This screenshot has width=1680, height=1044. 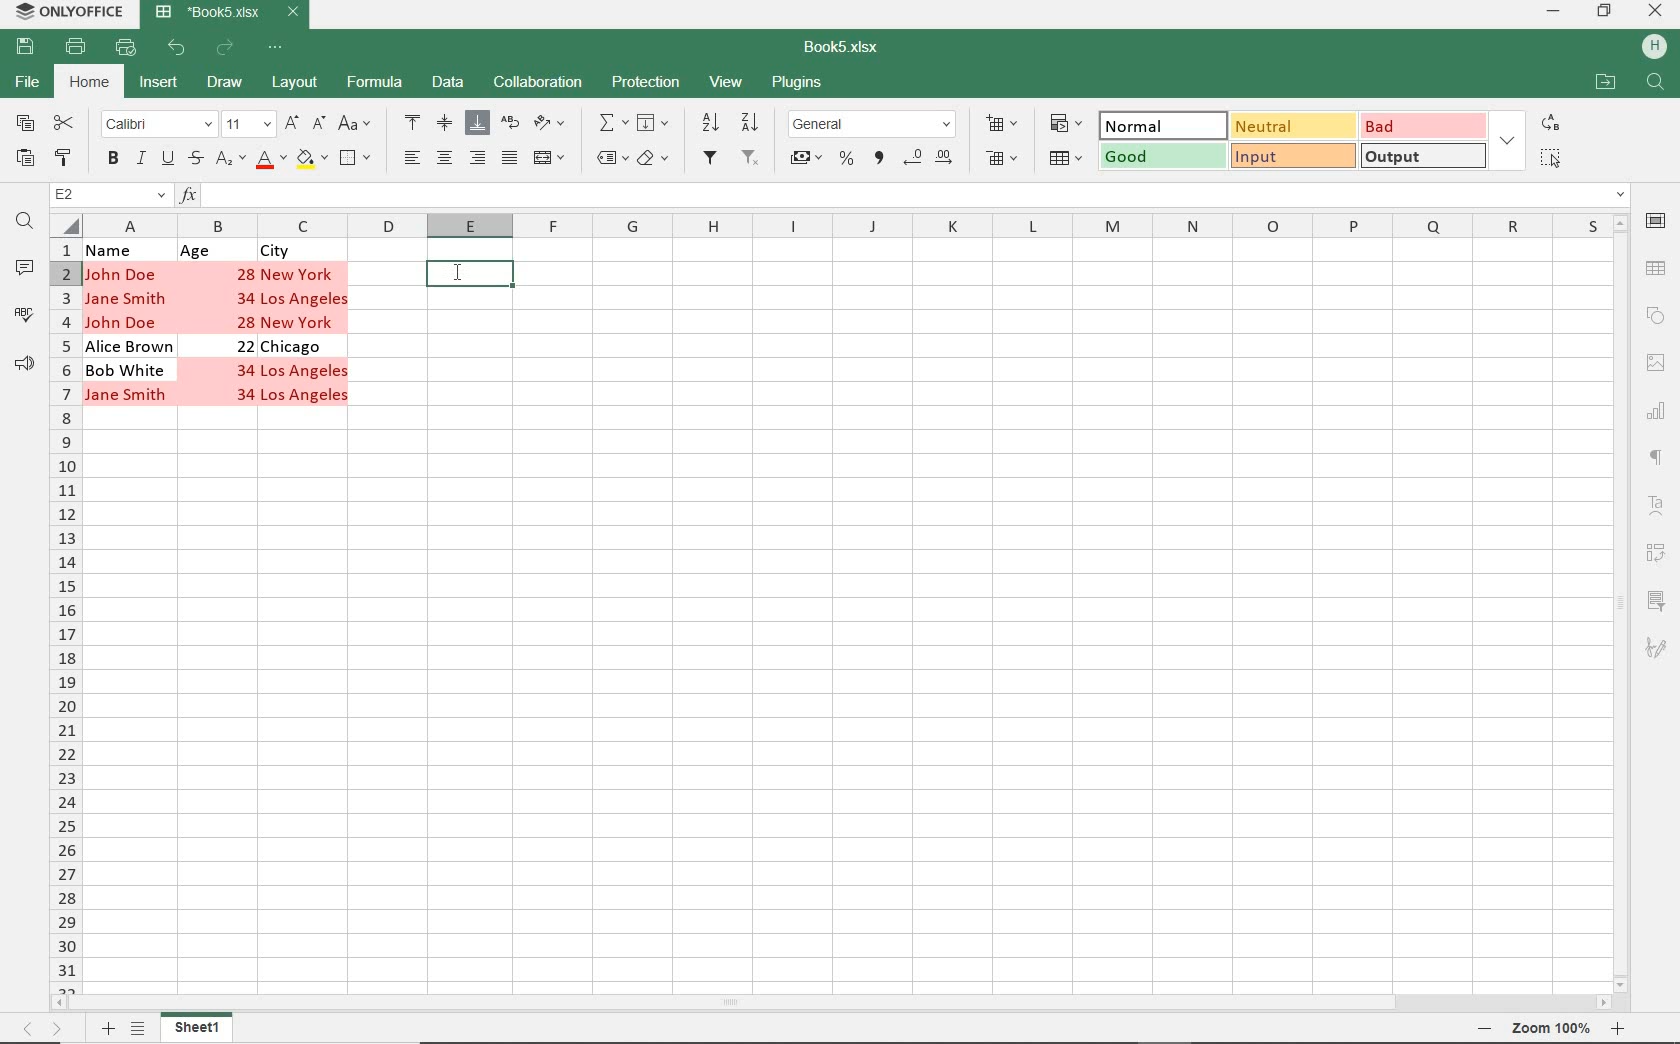 I want to click on ITALIC, so click(x=141, y=160).